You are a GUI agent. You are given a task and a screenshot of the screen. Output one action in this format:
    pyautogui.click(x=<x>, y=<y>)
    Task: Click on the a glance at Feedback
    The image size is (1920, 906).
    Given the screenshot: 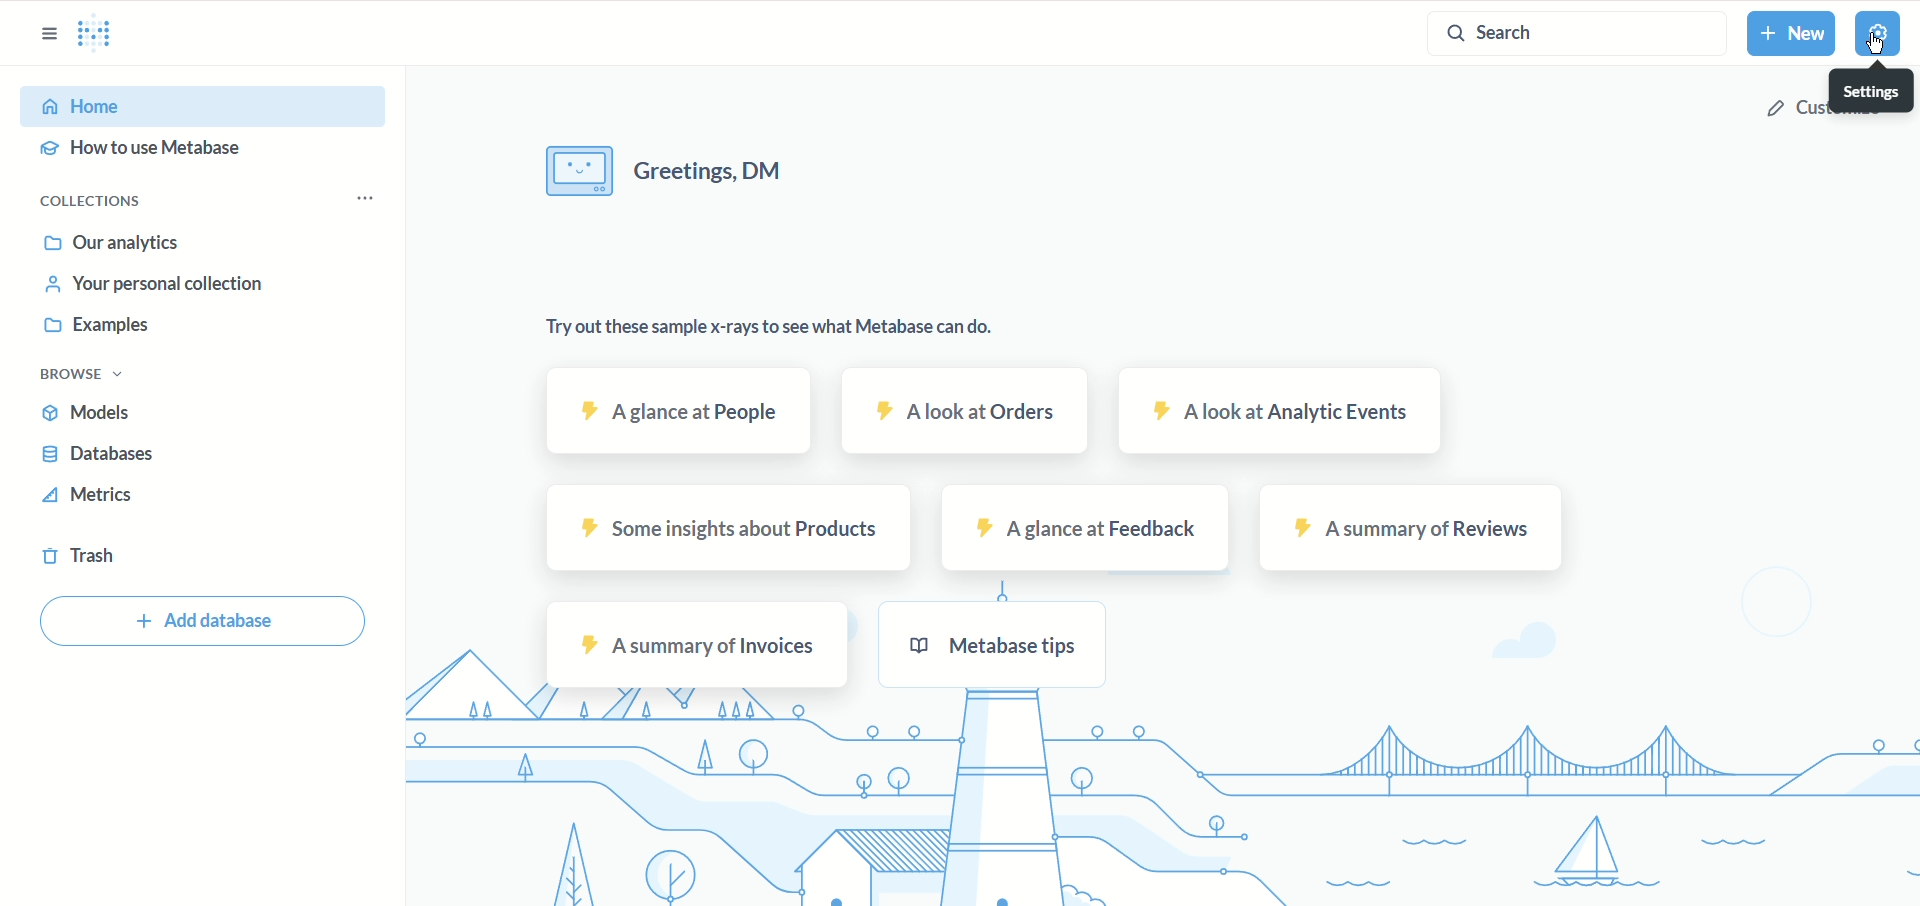 What is the action you would take?
    pyautogui.click(x=1087, y=527)
    